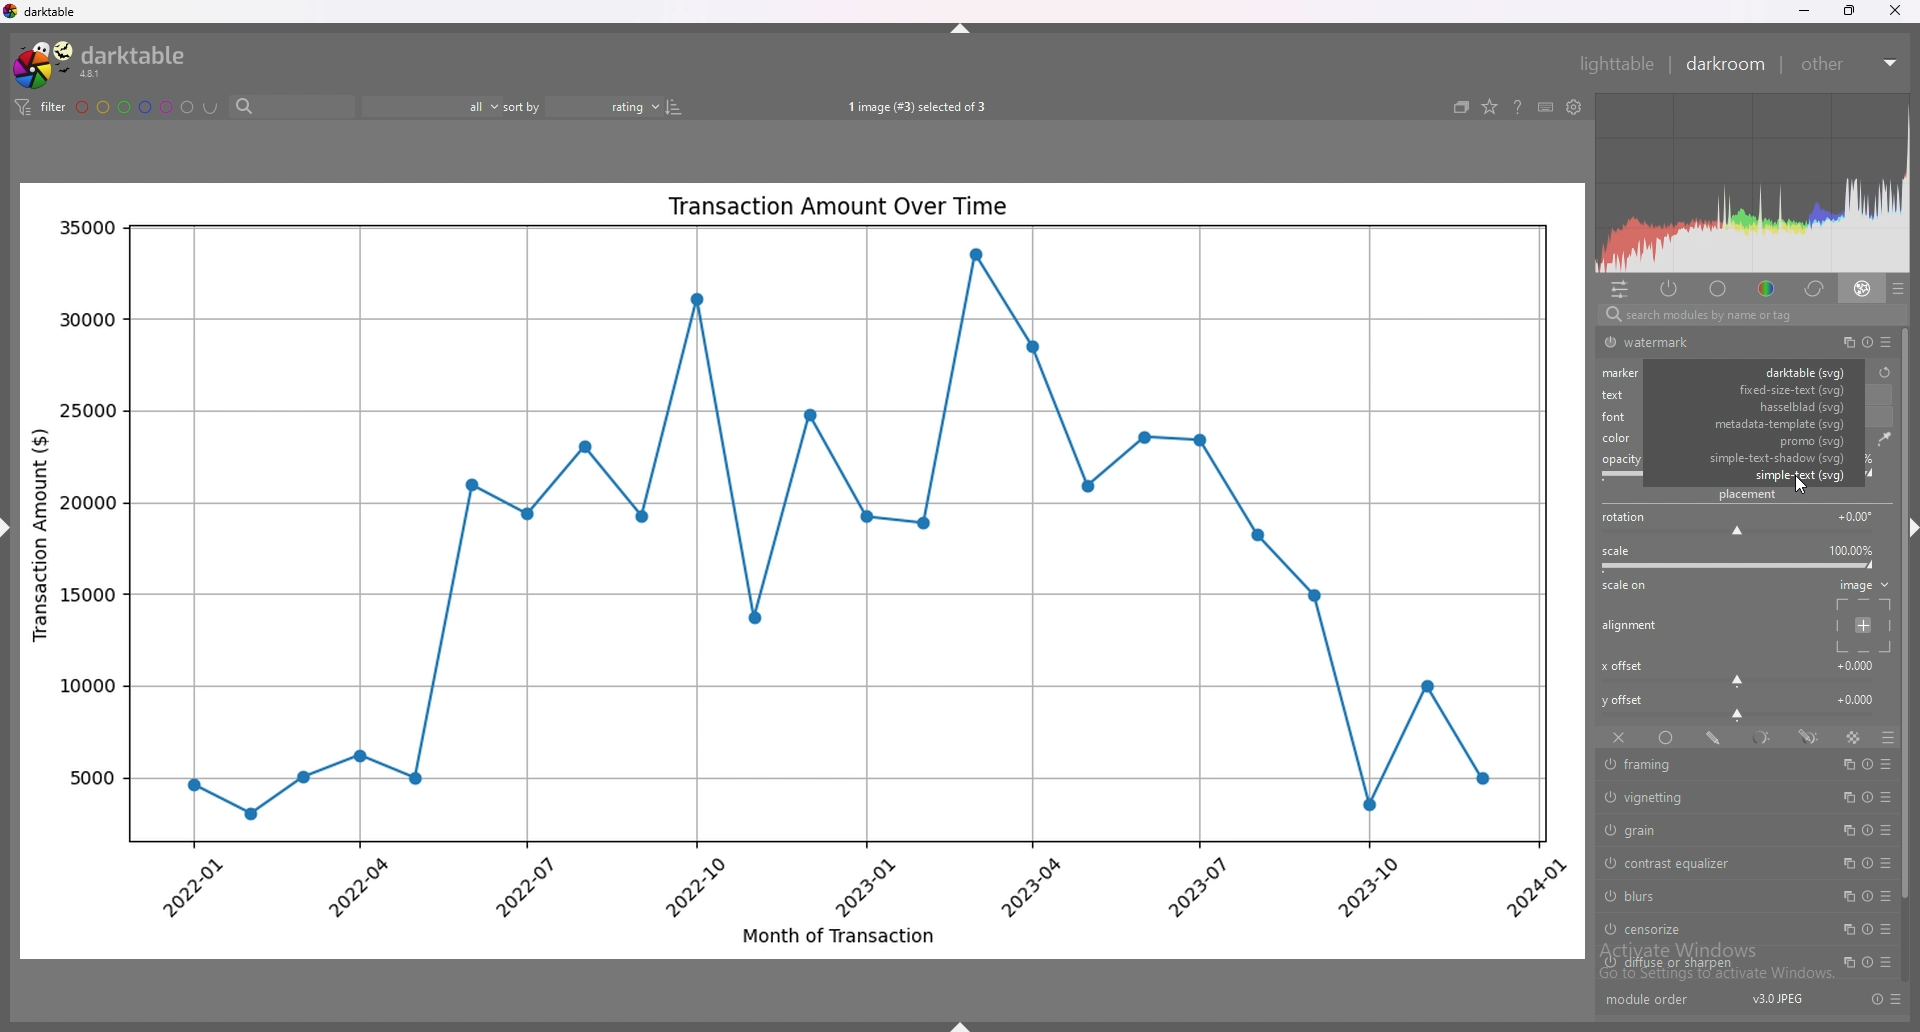  What do you see at coordinates (1736, 533) in the screenshot?
I see `rotation bar` at bounding box center [1736, 533].